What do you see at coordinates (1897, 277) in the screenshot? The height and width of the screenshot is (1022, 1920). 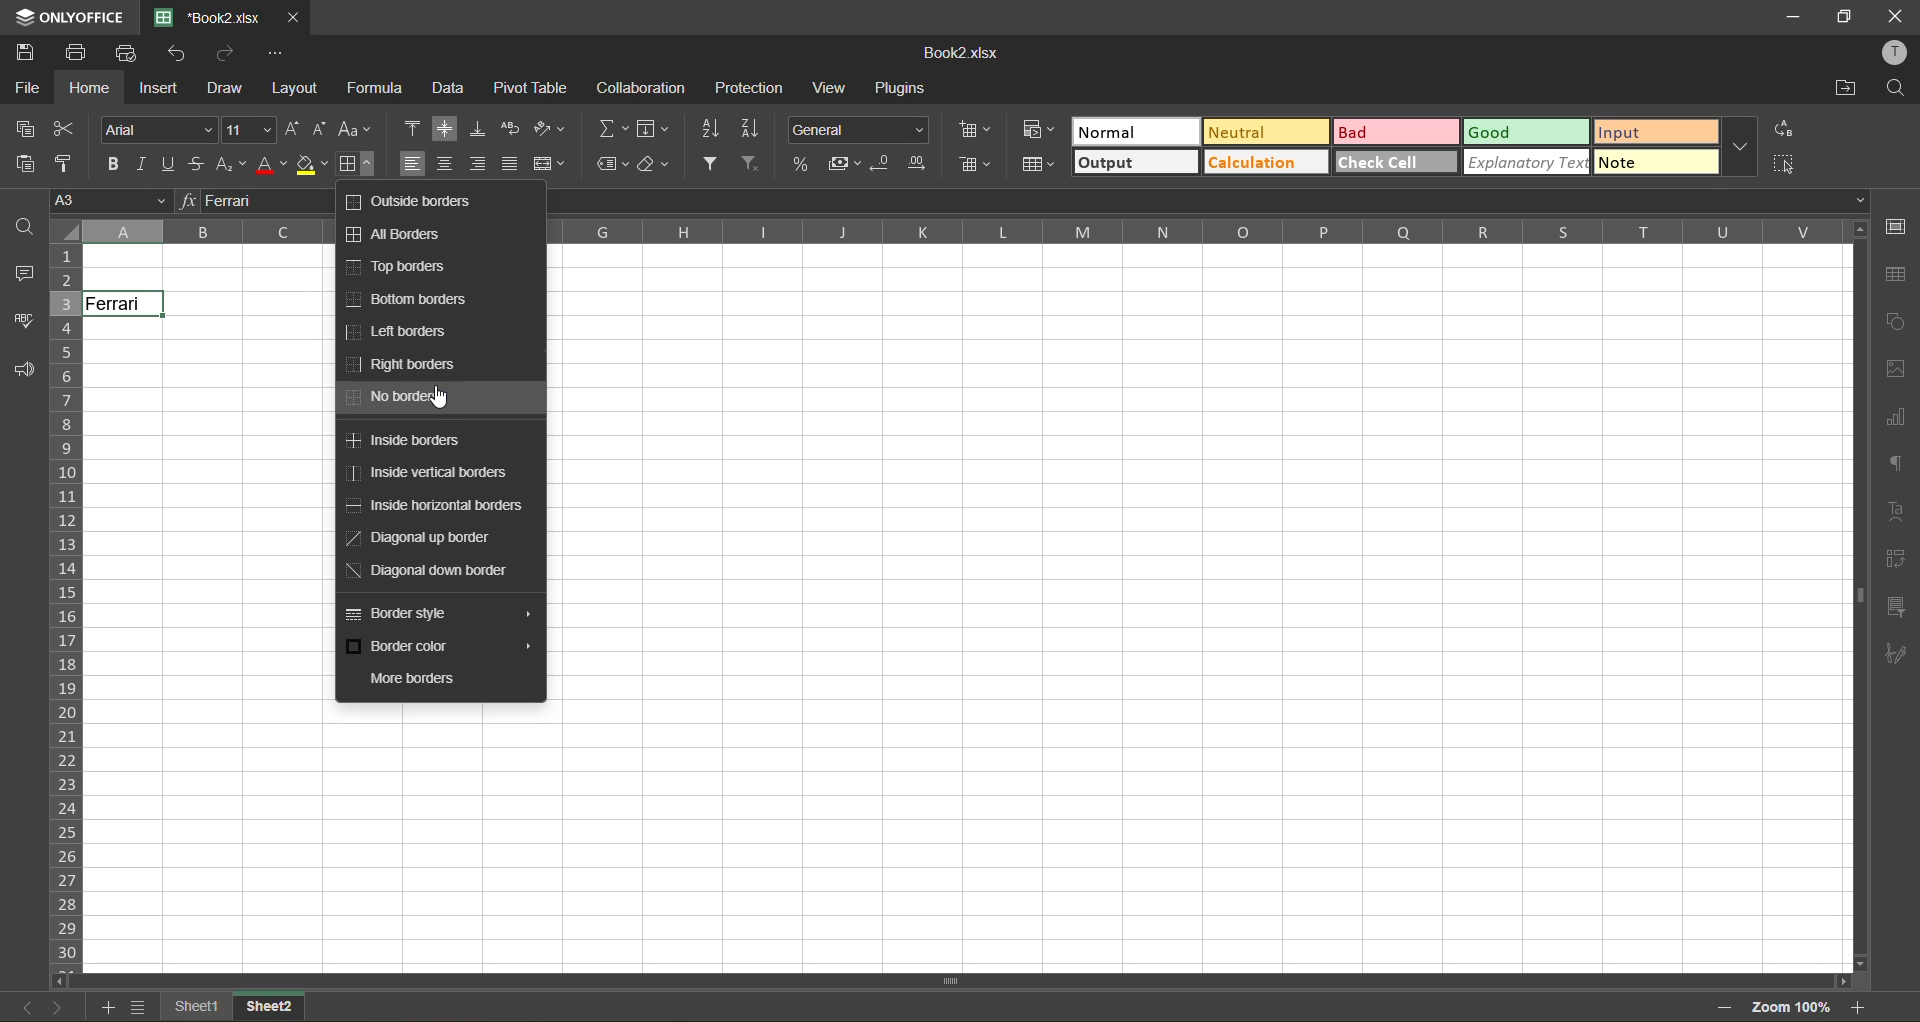 I see `table` at bounding box center [1897, 277].